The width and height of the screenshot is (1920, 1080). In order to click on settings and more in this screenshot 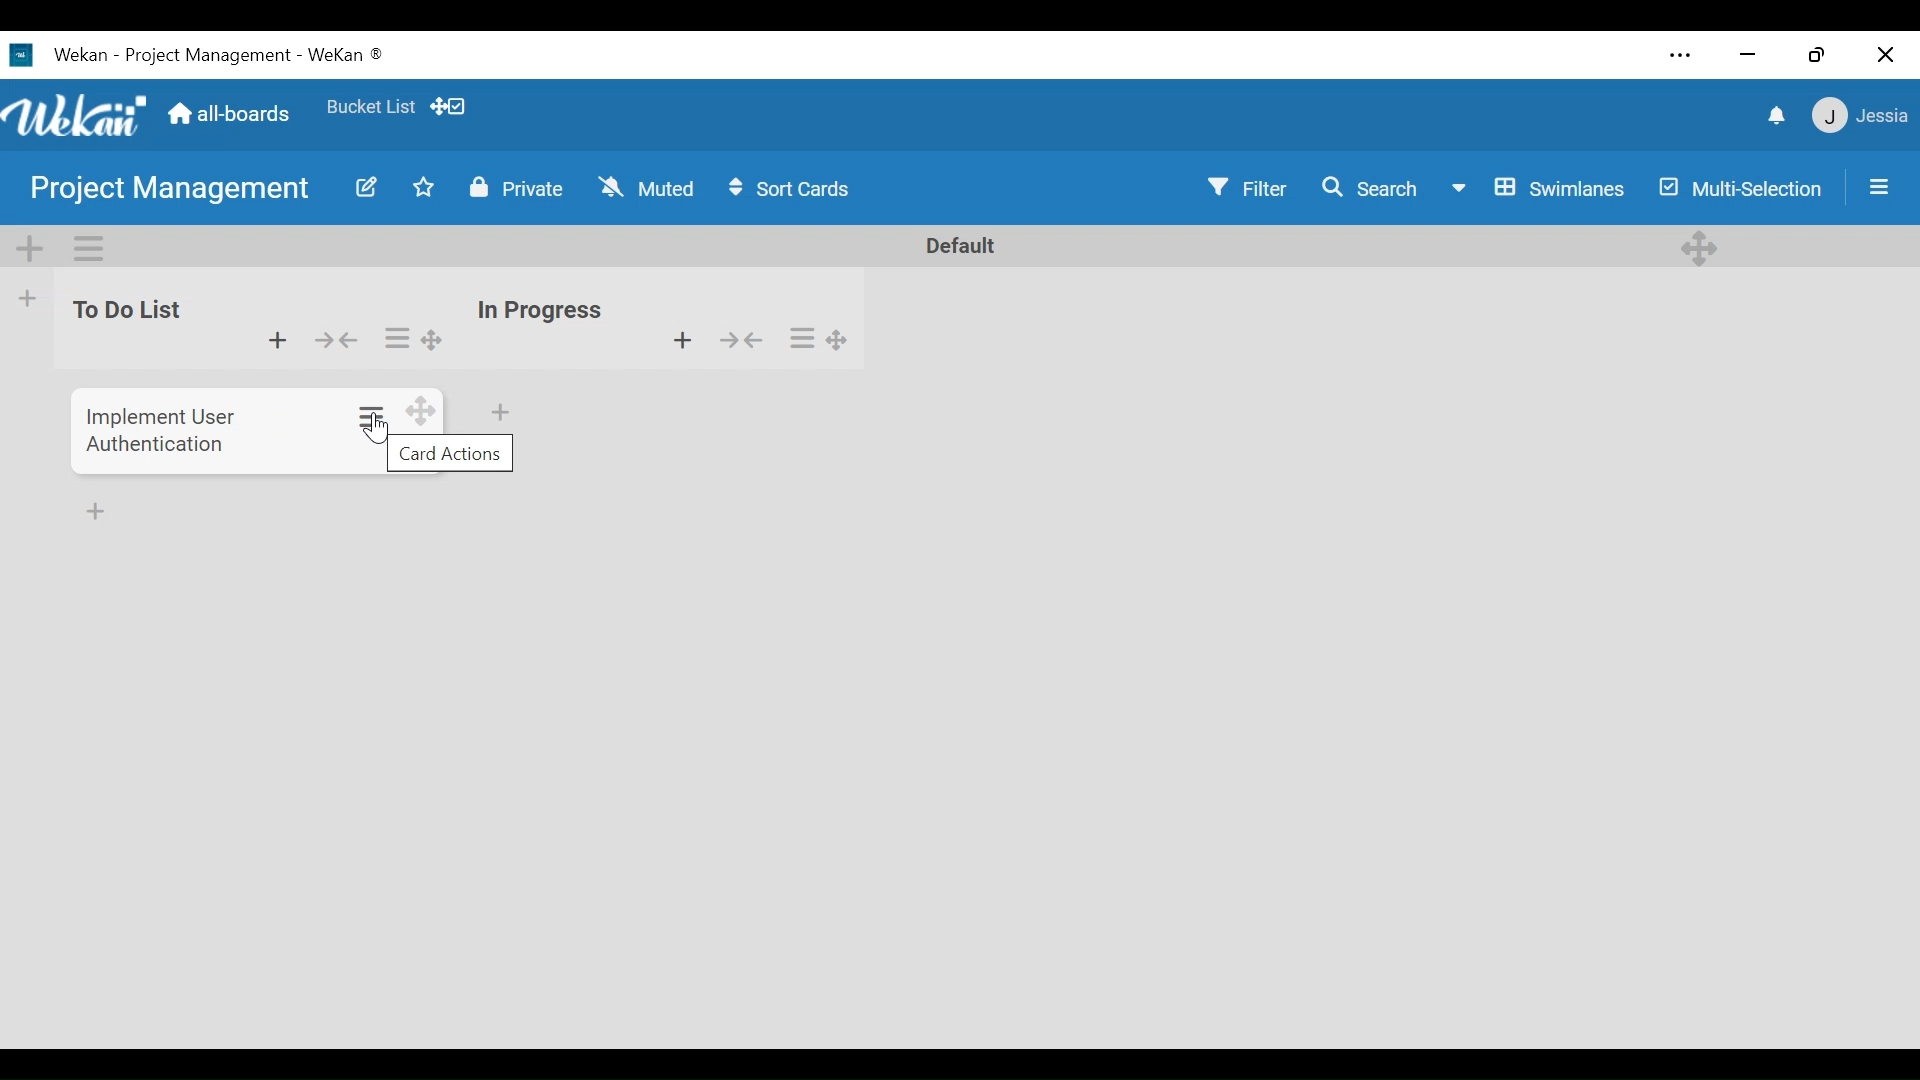, I will do `click(1678, 56)`.